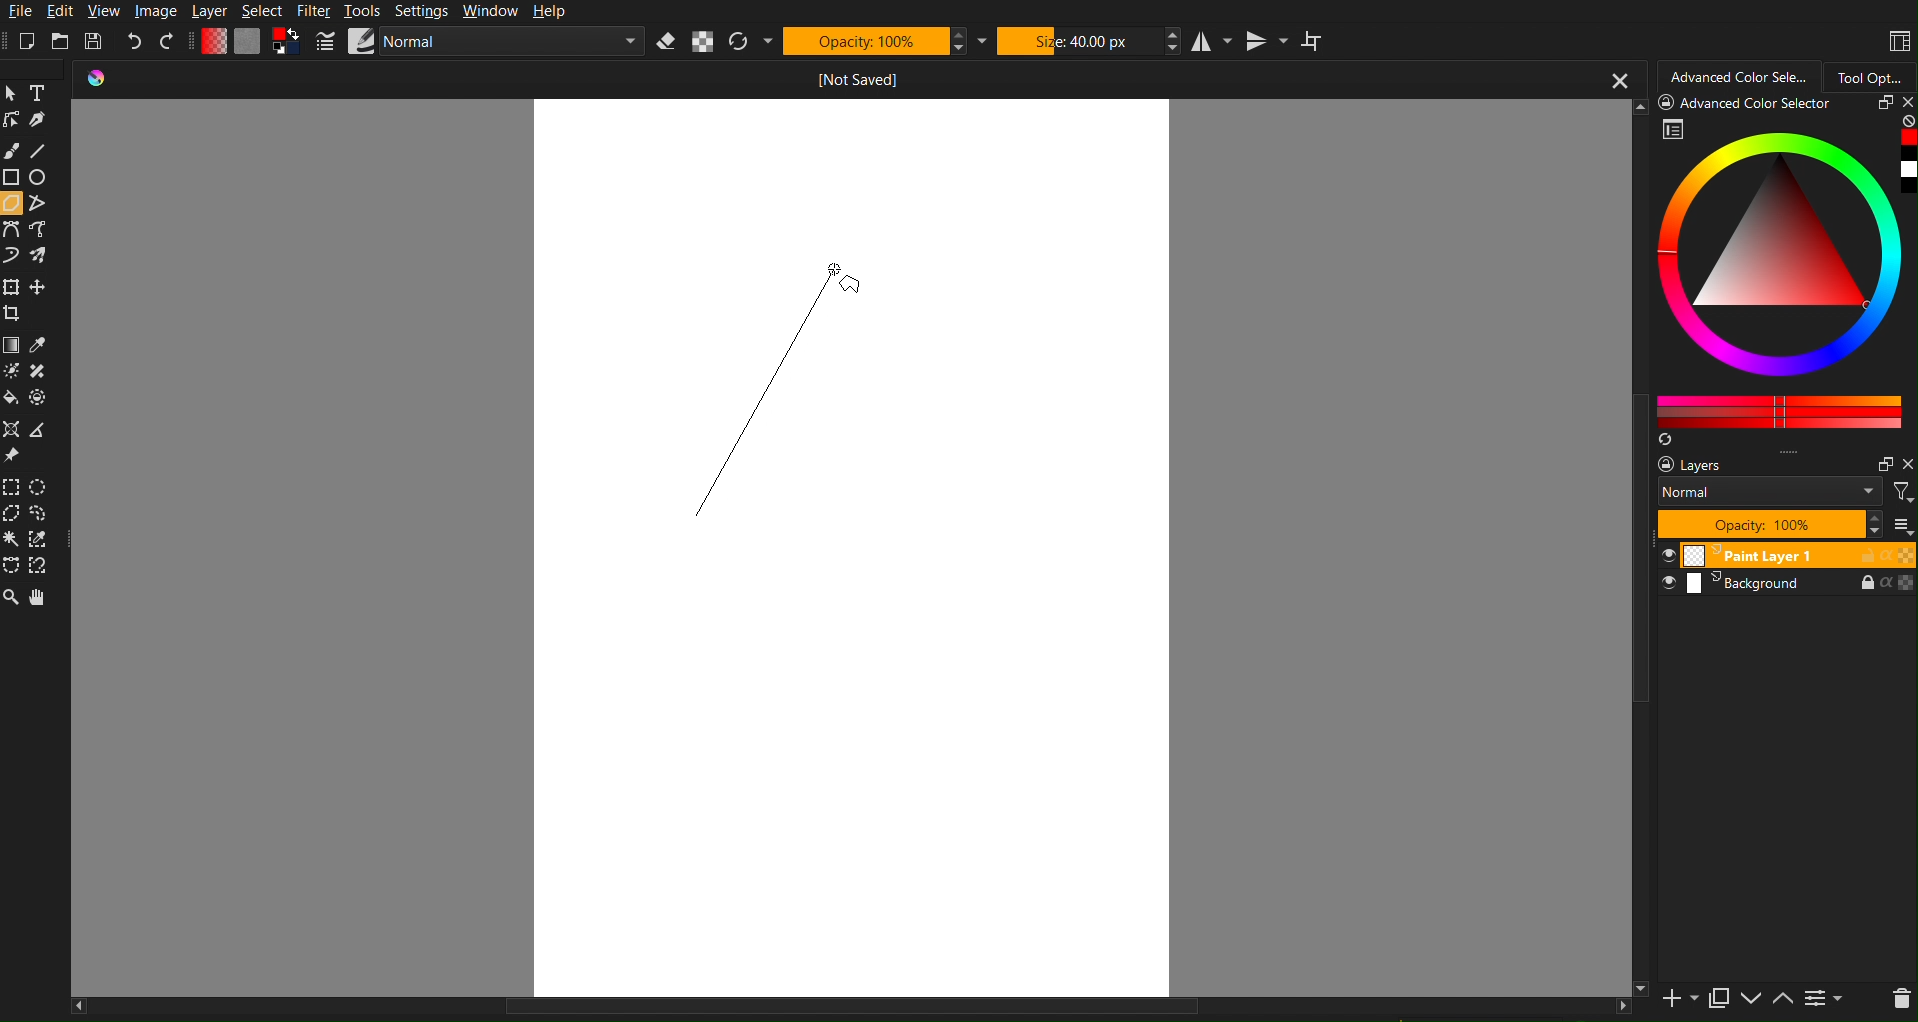 The height and width of the screenshot is (1022, 1918). I want to click on [not saved], so click(862, 78).